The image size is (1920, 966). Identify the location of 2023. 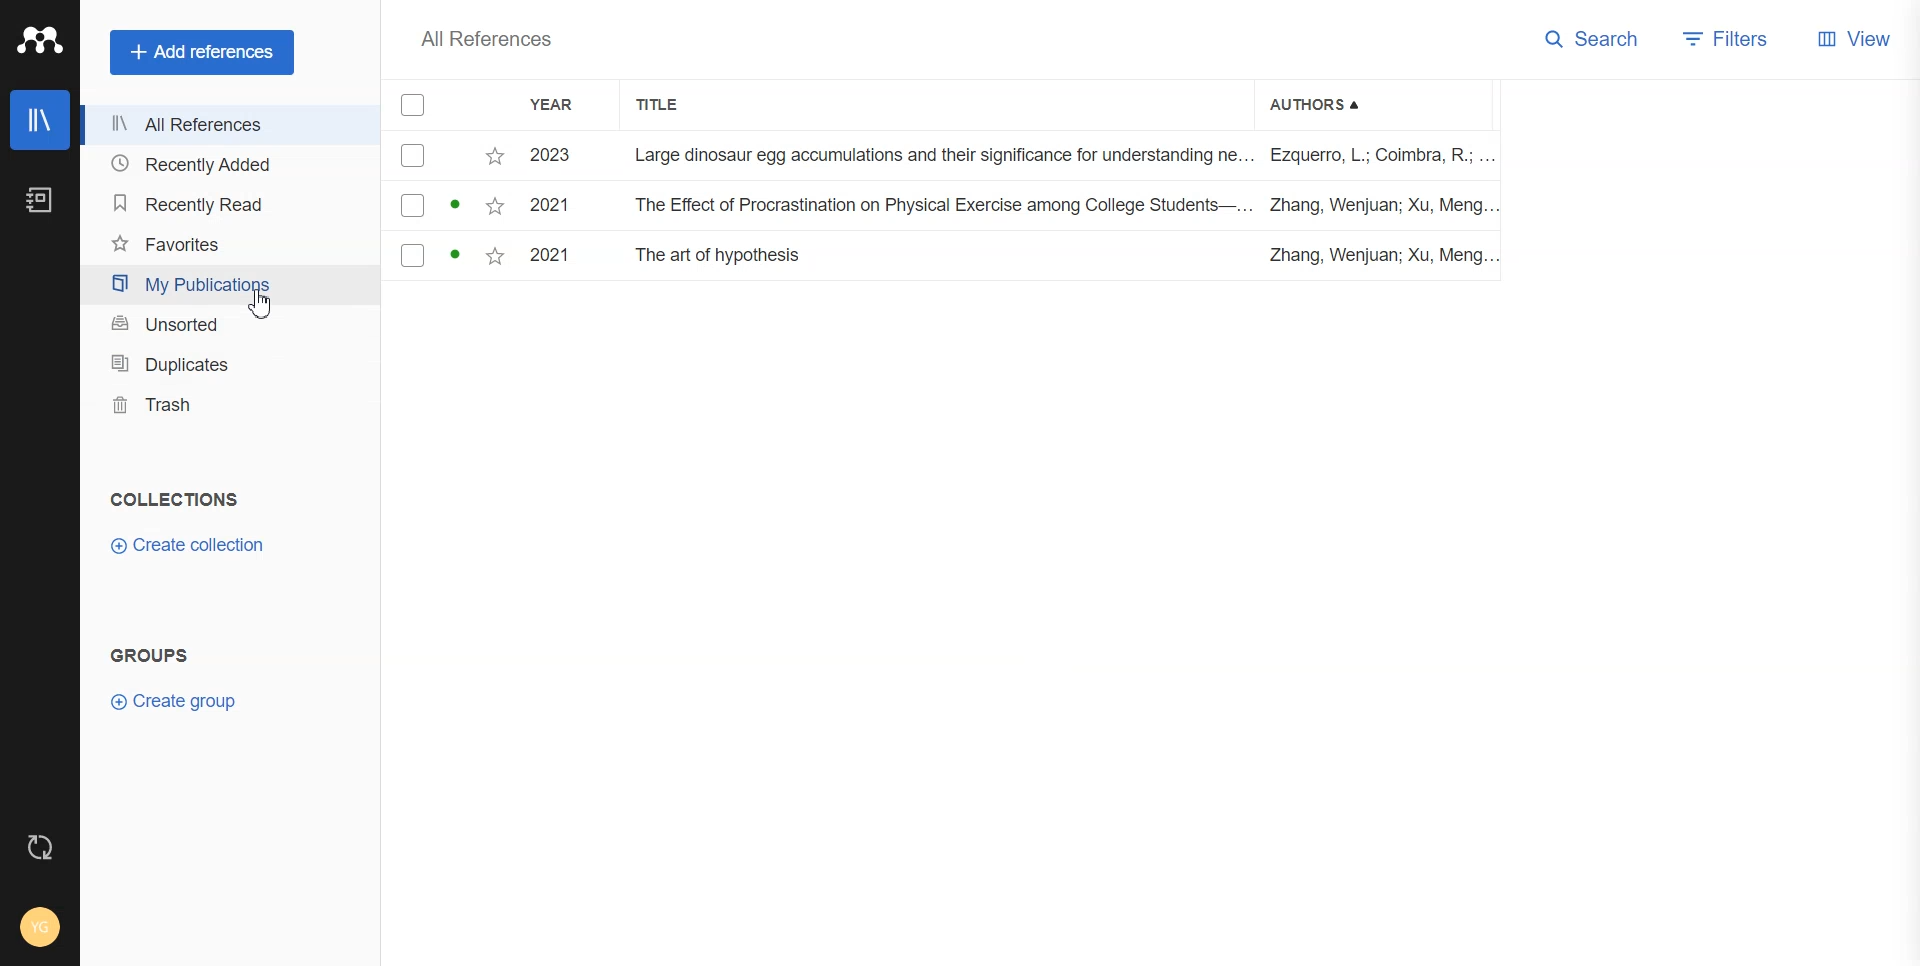
(549, 157).